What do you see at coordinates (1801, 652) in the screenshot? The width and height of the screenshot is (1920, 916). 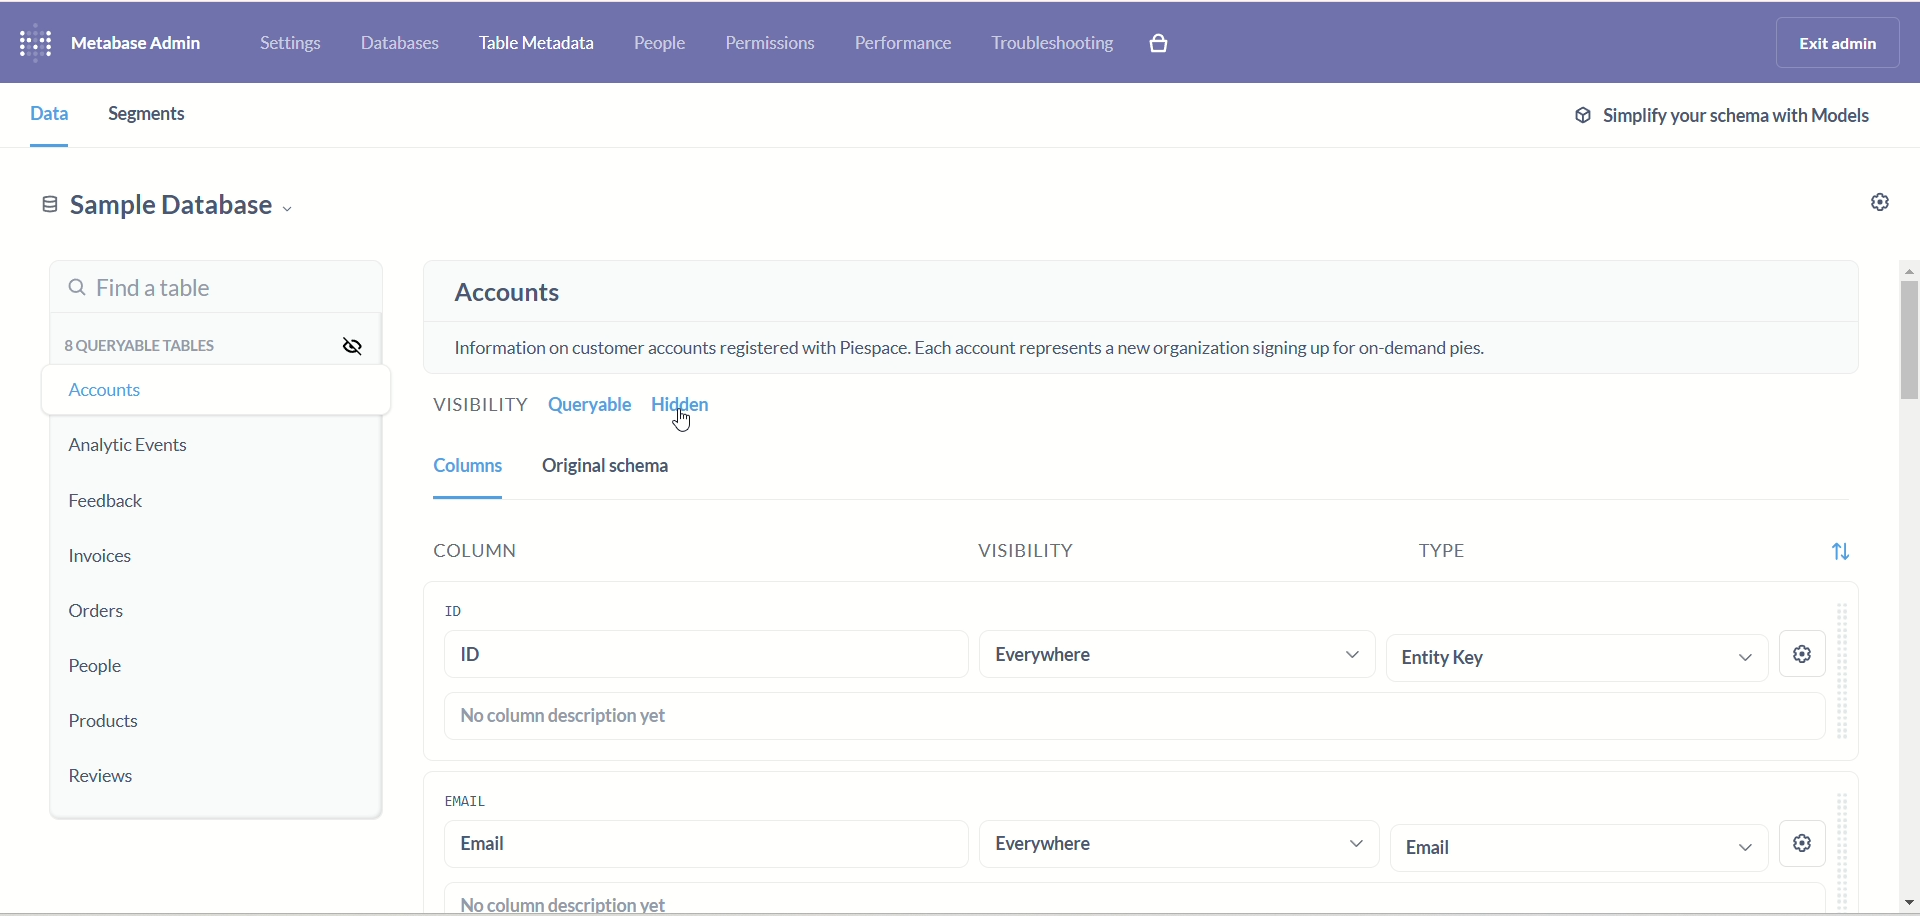 I see `ID settings` at bounding box center [1801, 652].